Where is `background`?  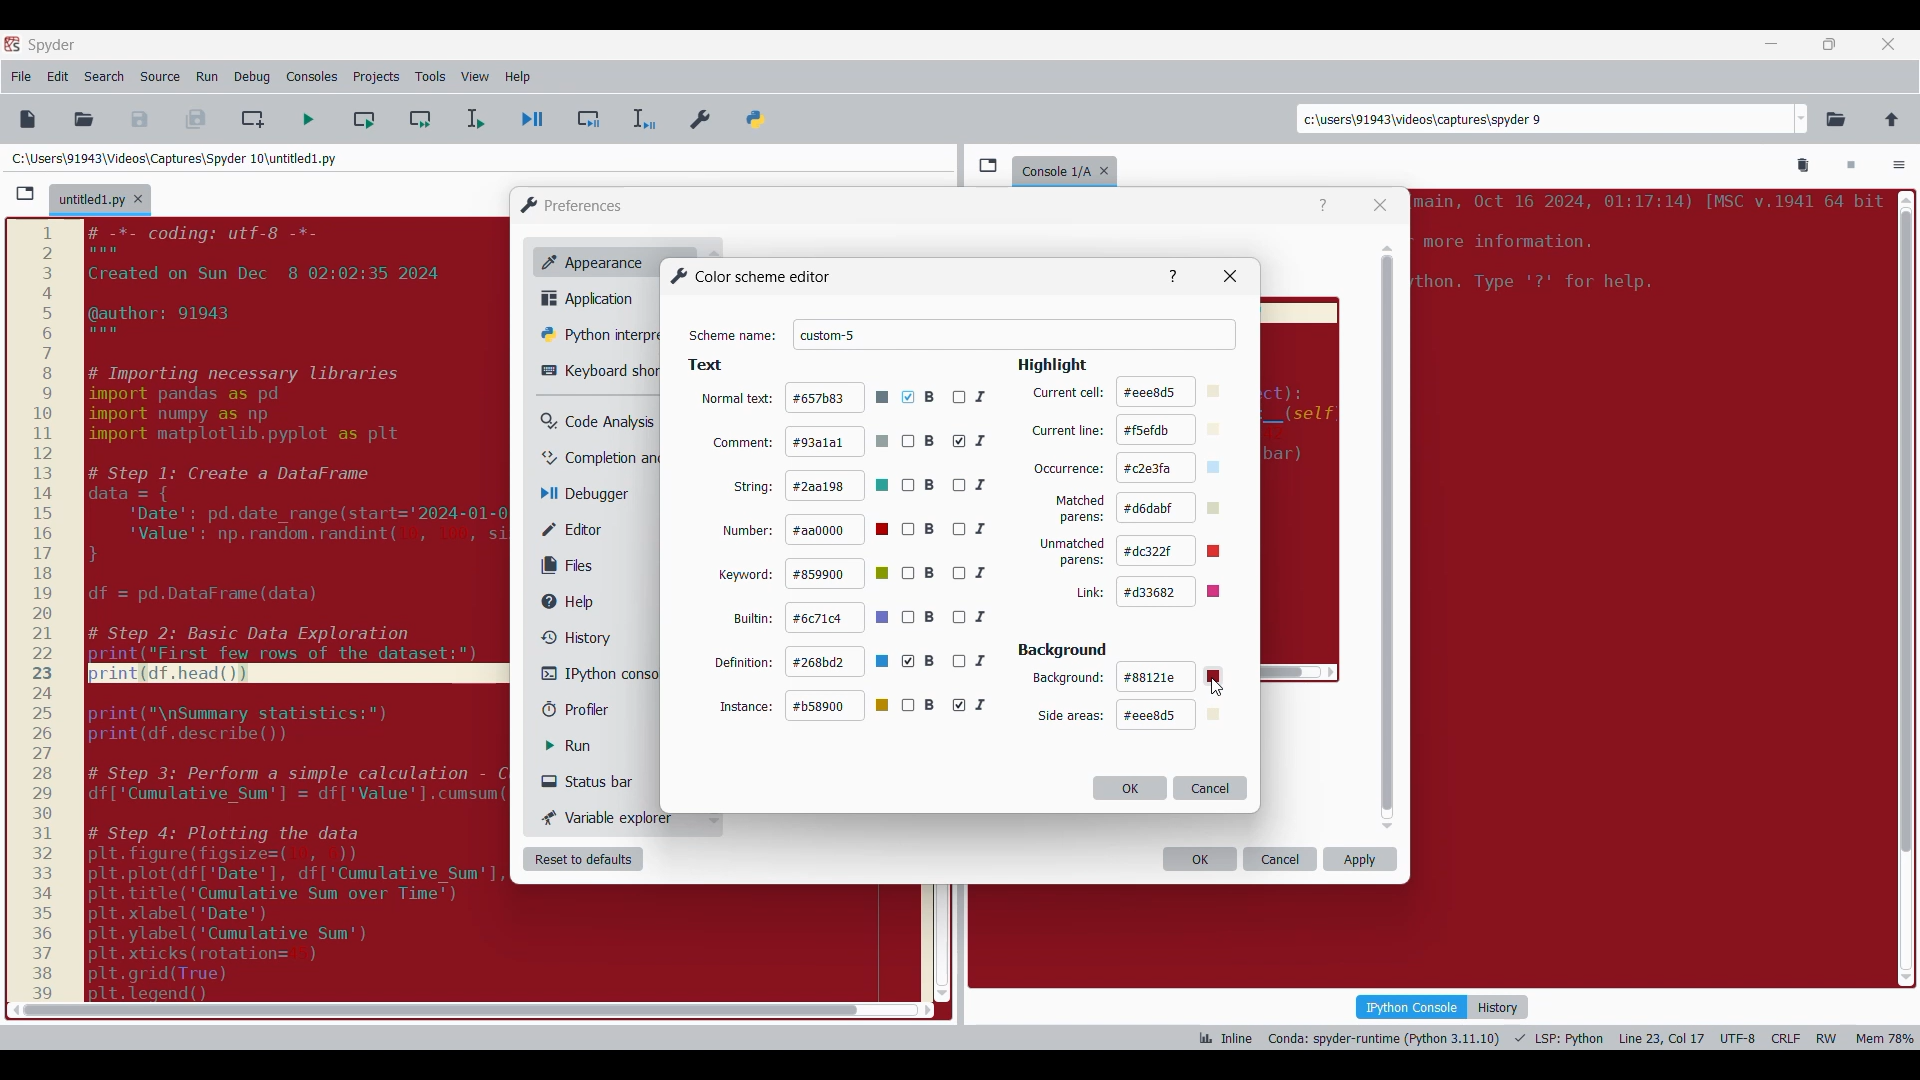 background is located at coordinates (1068, 678).